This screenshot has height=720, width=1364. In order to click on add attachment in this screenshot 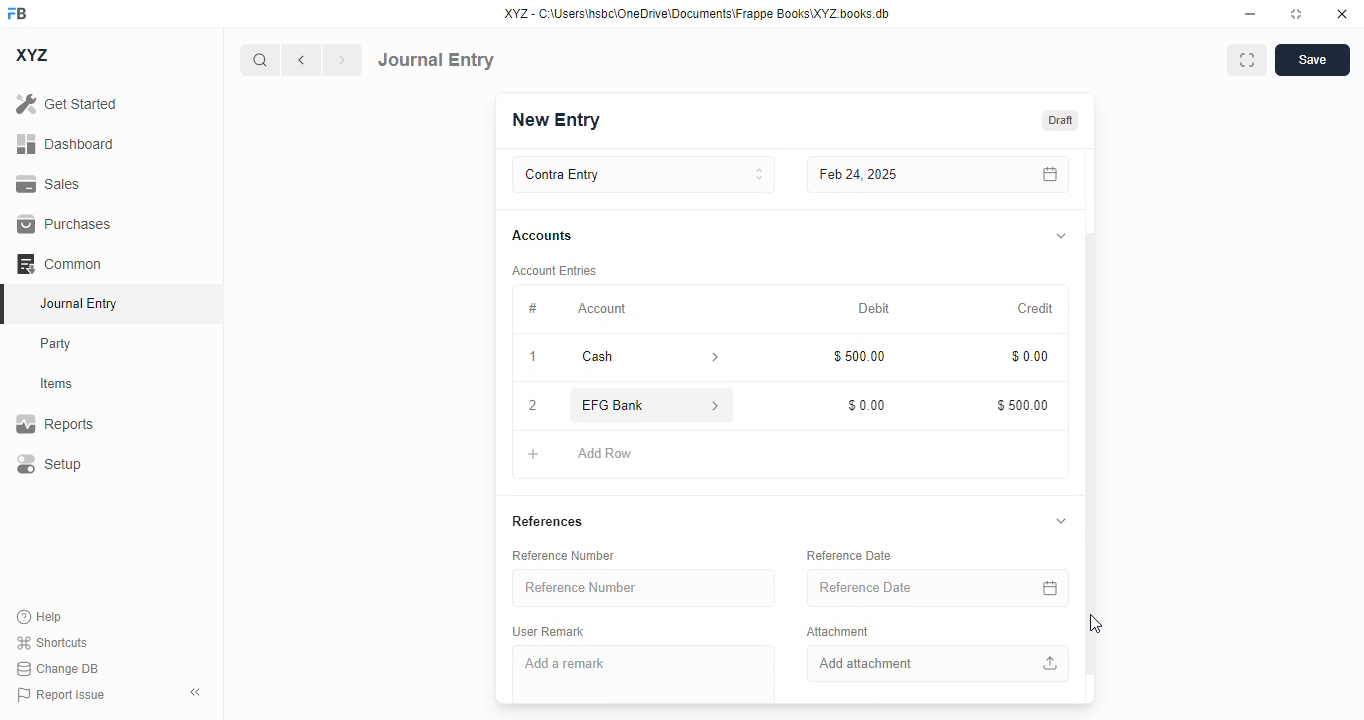, I will do `click(935, 664)`.